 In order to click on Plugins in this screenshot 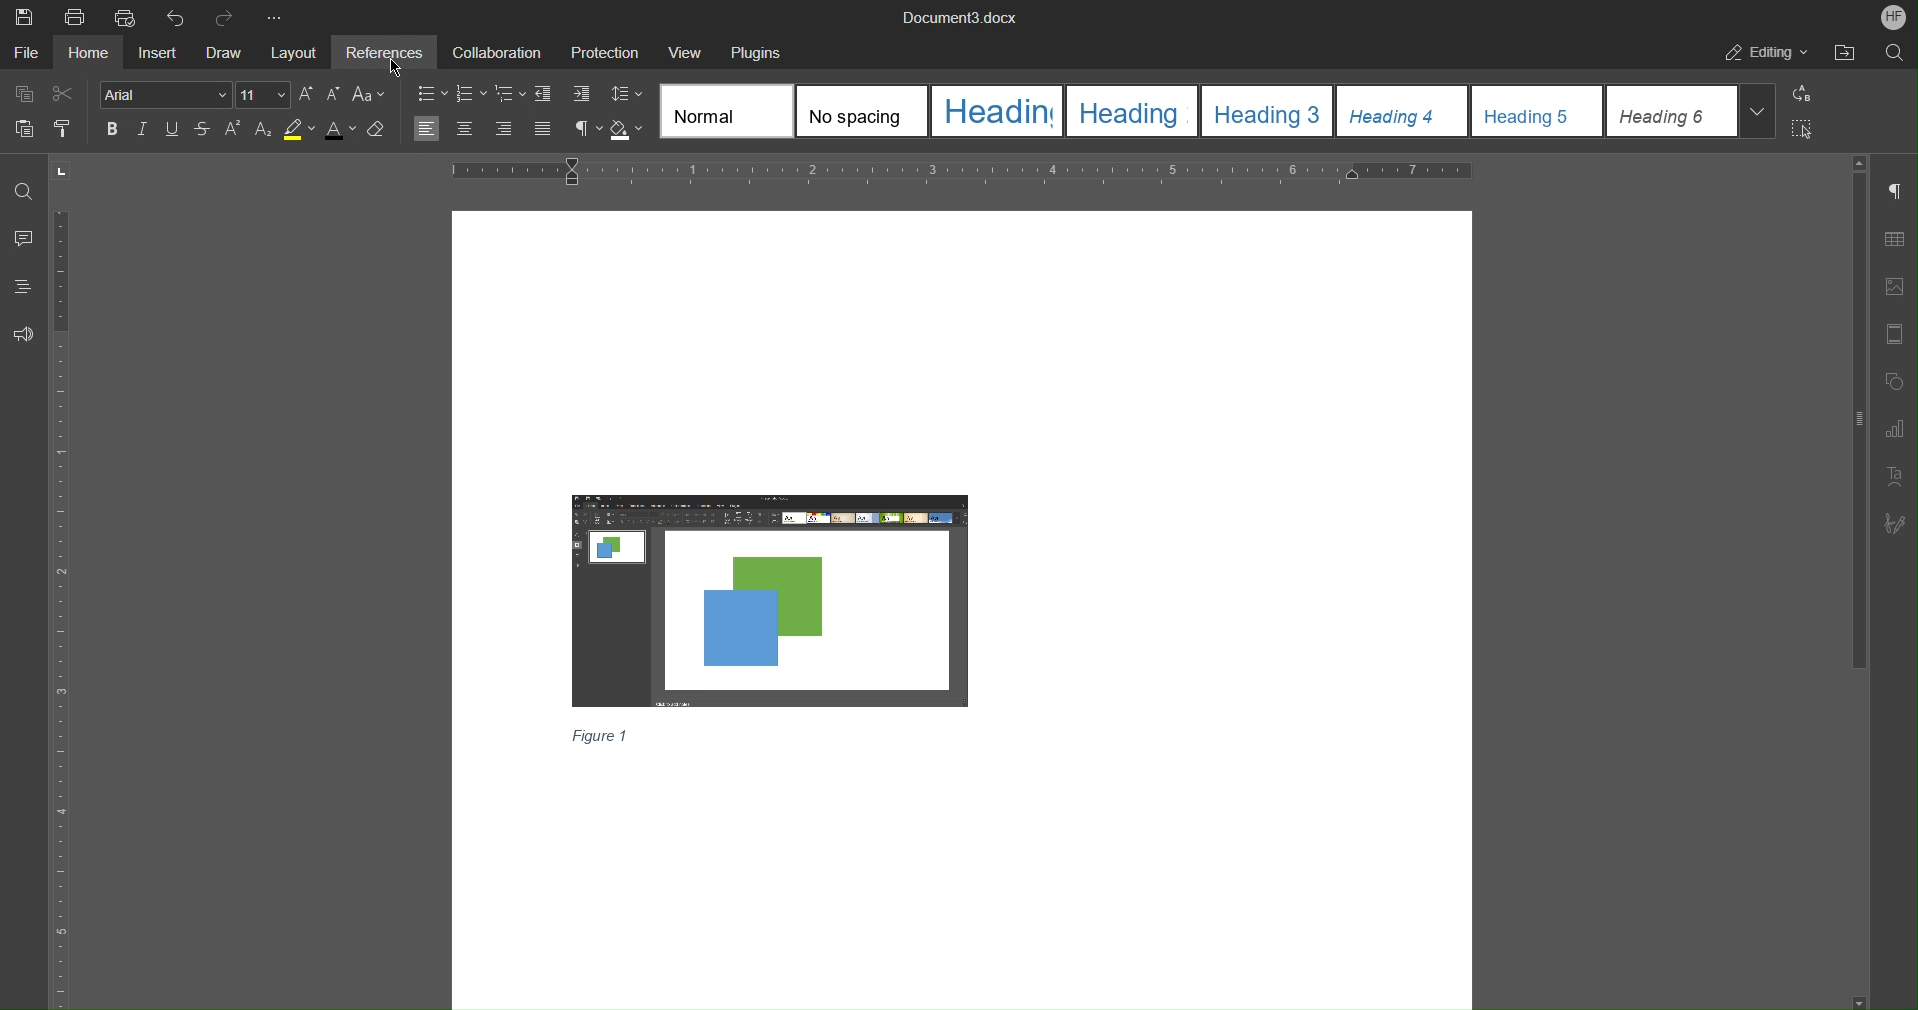, I will do `click(754, 52)`.